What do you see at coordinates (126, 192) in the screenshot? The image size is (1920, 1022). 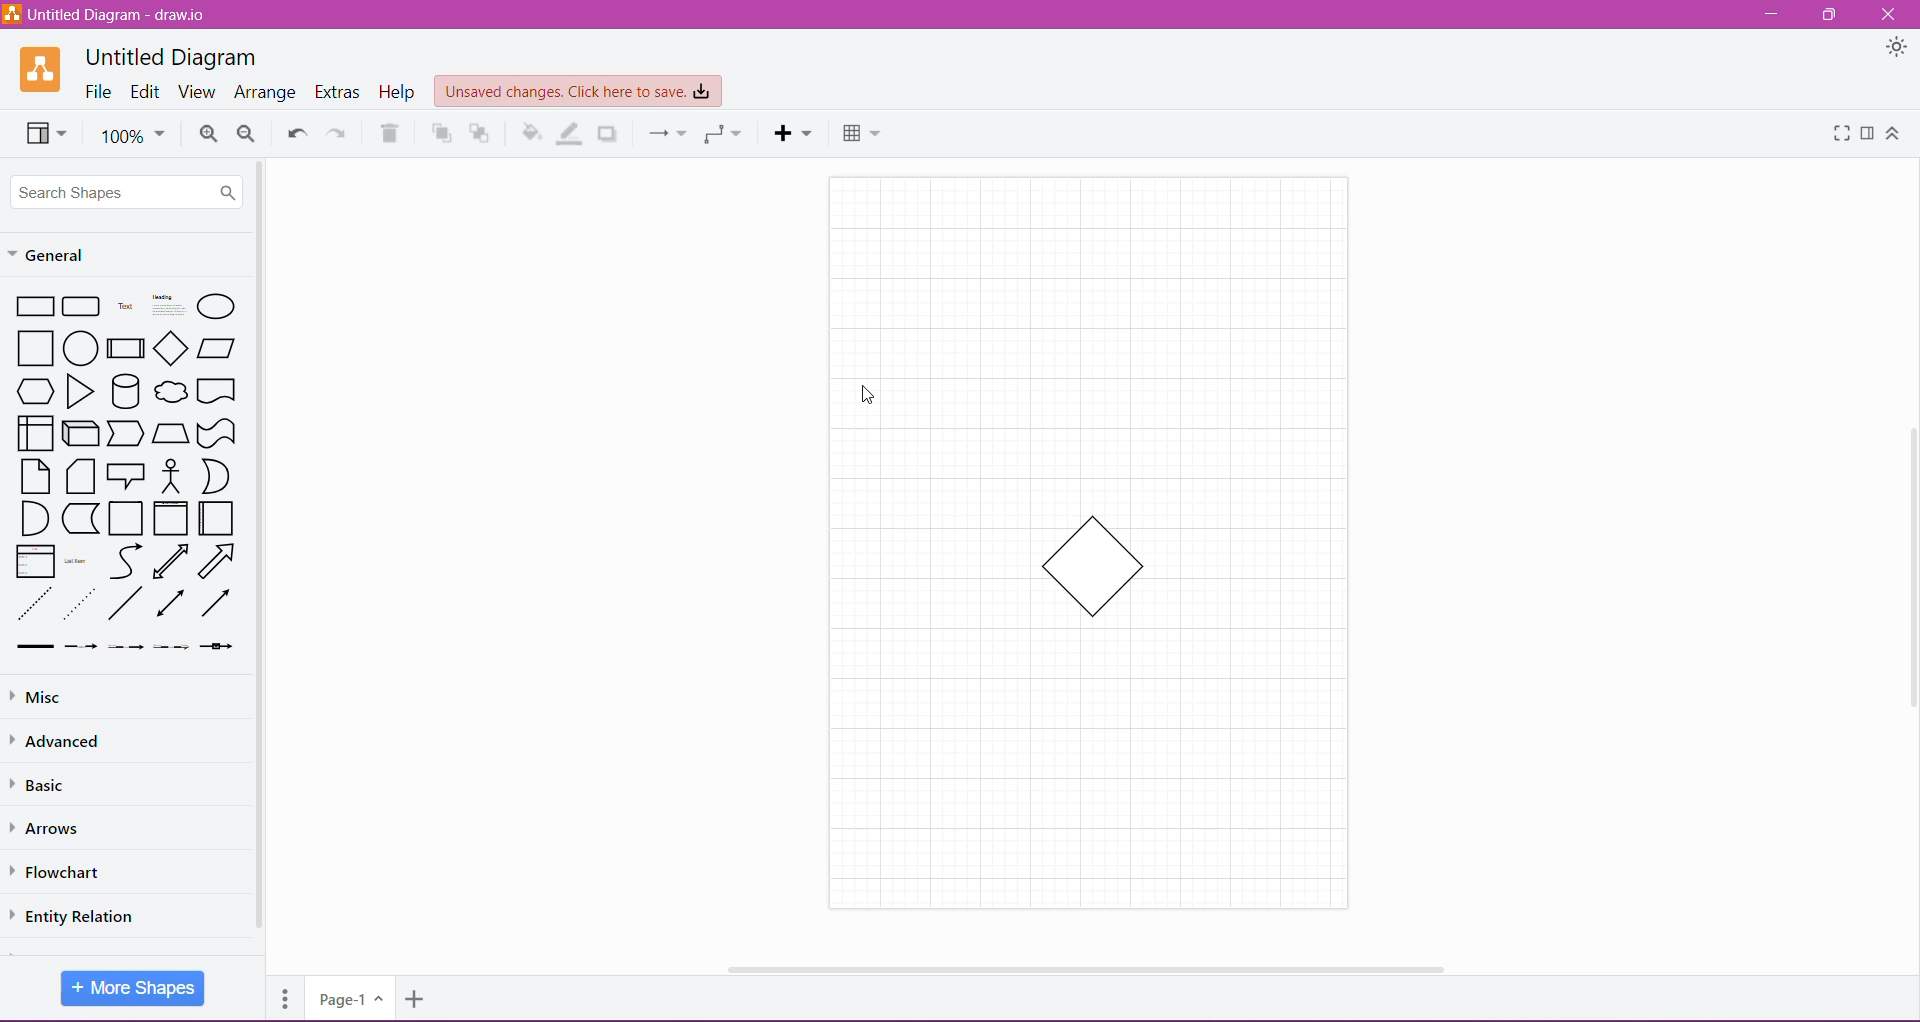 I see `Search Shapes` at bounding box center [126, 192].